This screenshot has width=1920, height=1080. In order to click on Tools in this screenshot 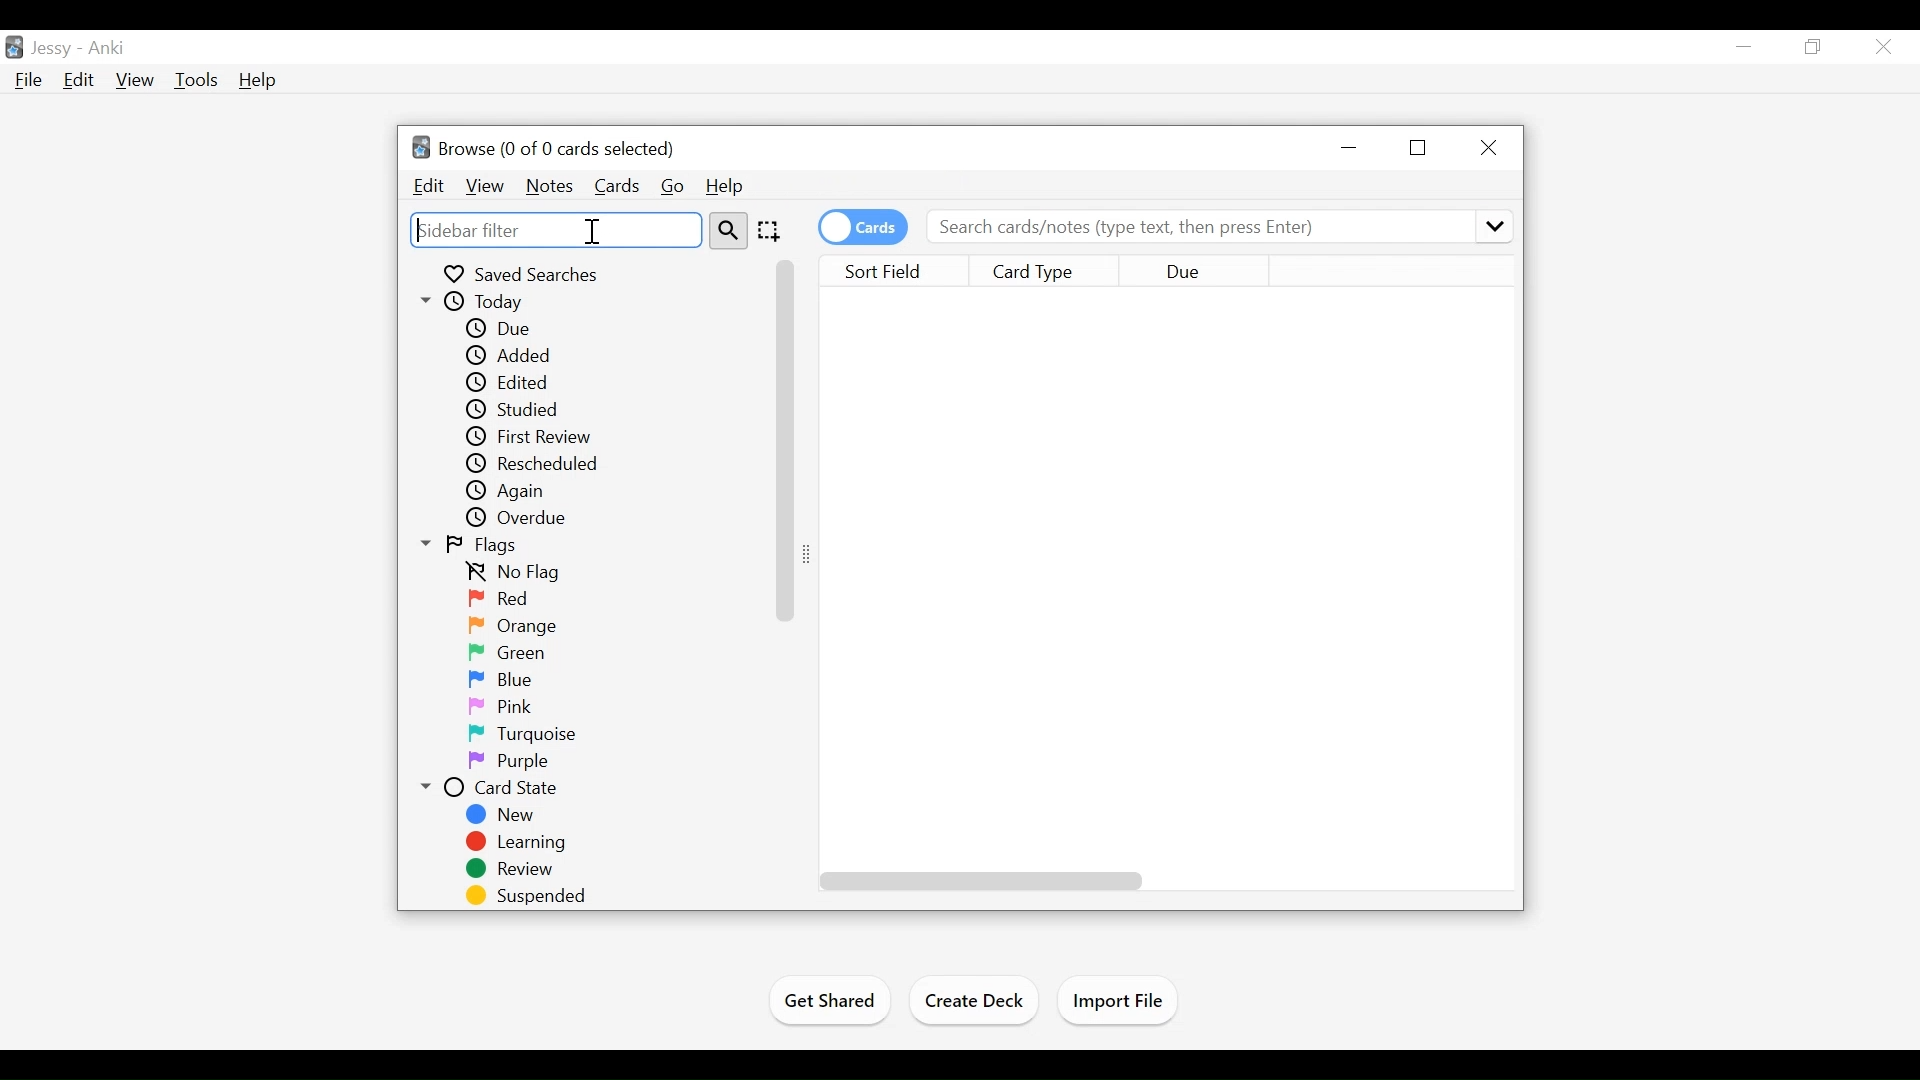, I will do `click(196, 79)`.